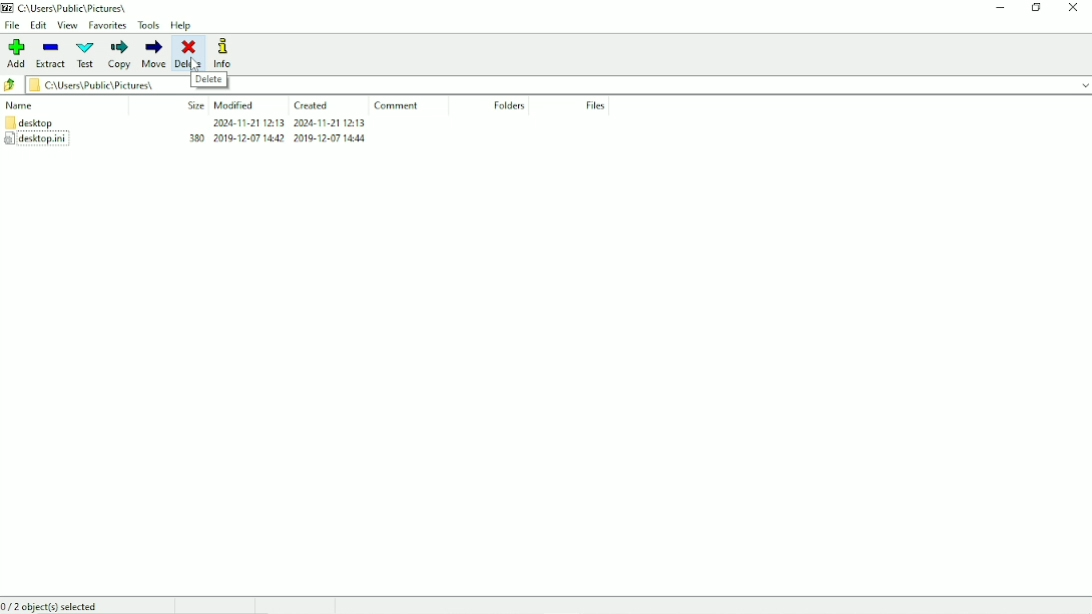 This screenshot has height=614, width=1092. I want to click on Edit, so click(39, 25).